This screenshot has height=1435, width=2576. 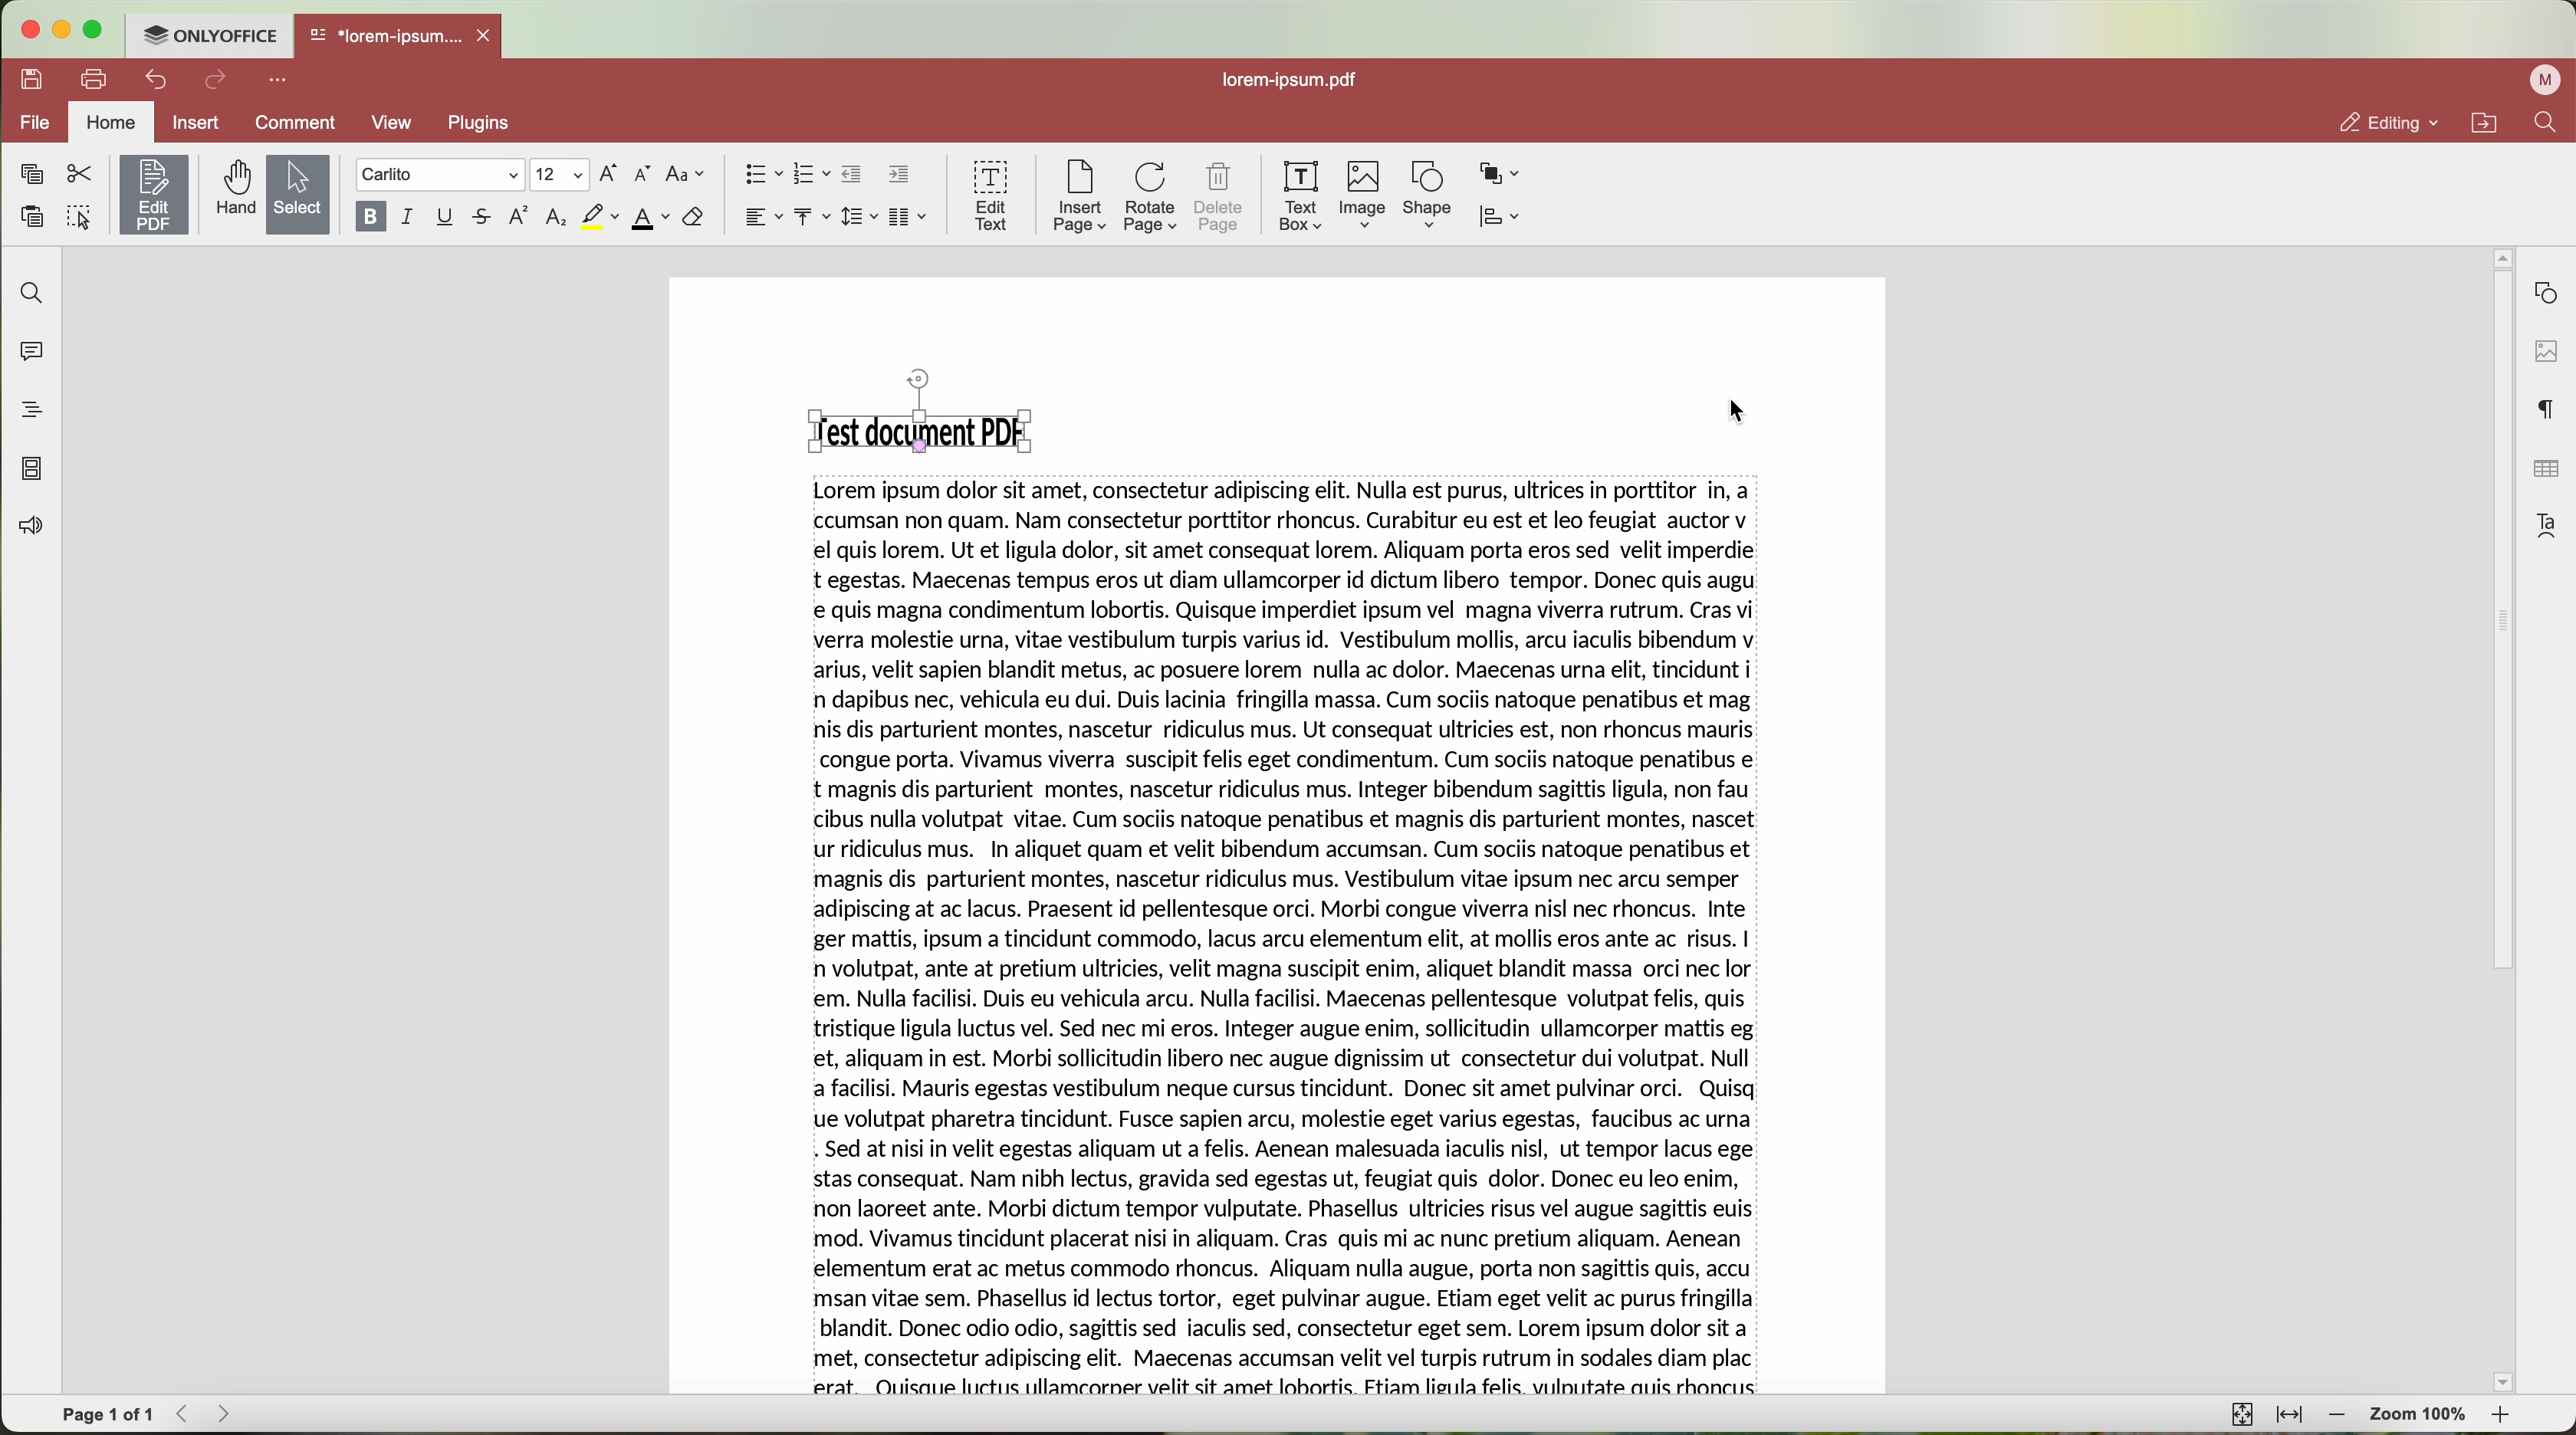 I want to click on numbered list, so click(x=813, y=176).